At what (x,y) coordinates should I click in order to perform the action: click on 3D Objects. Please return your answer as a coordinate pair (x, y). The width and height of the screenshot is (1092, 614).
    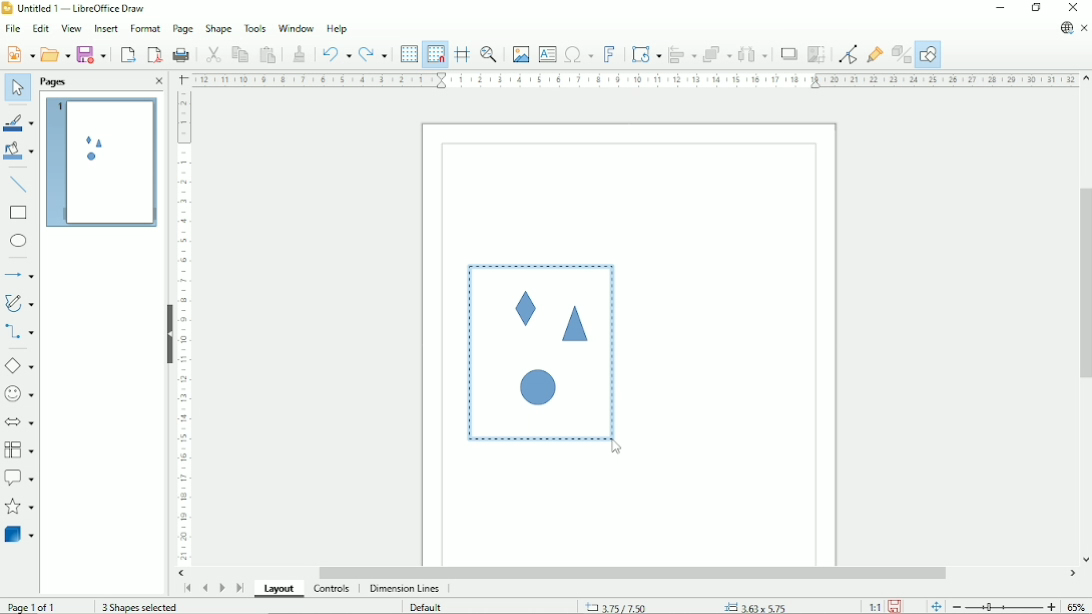
    Looking at the image, I should click on (20, 534).